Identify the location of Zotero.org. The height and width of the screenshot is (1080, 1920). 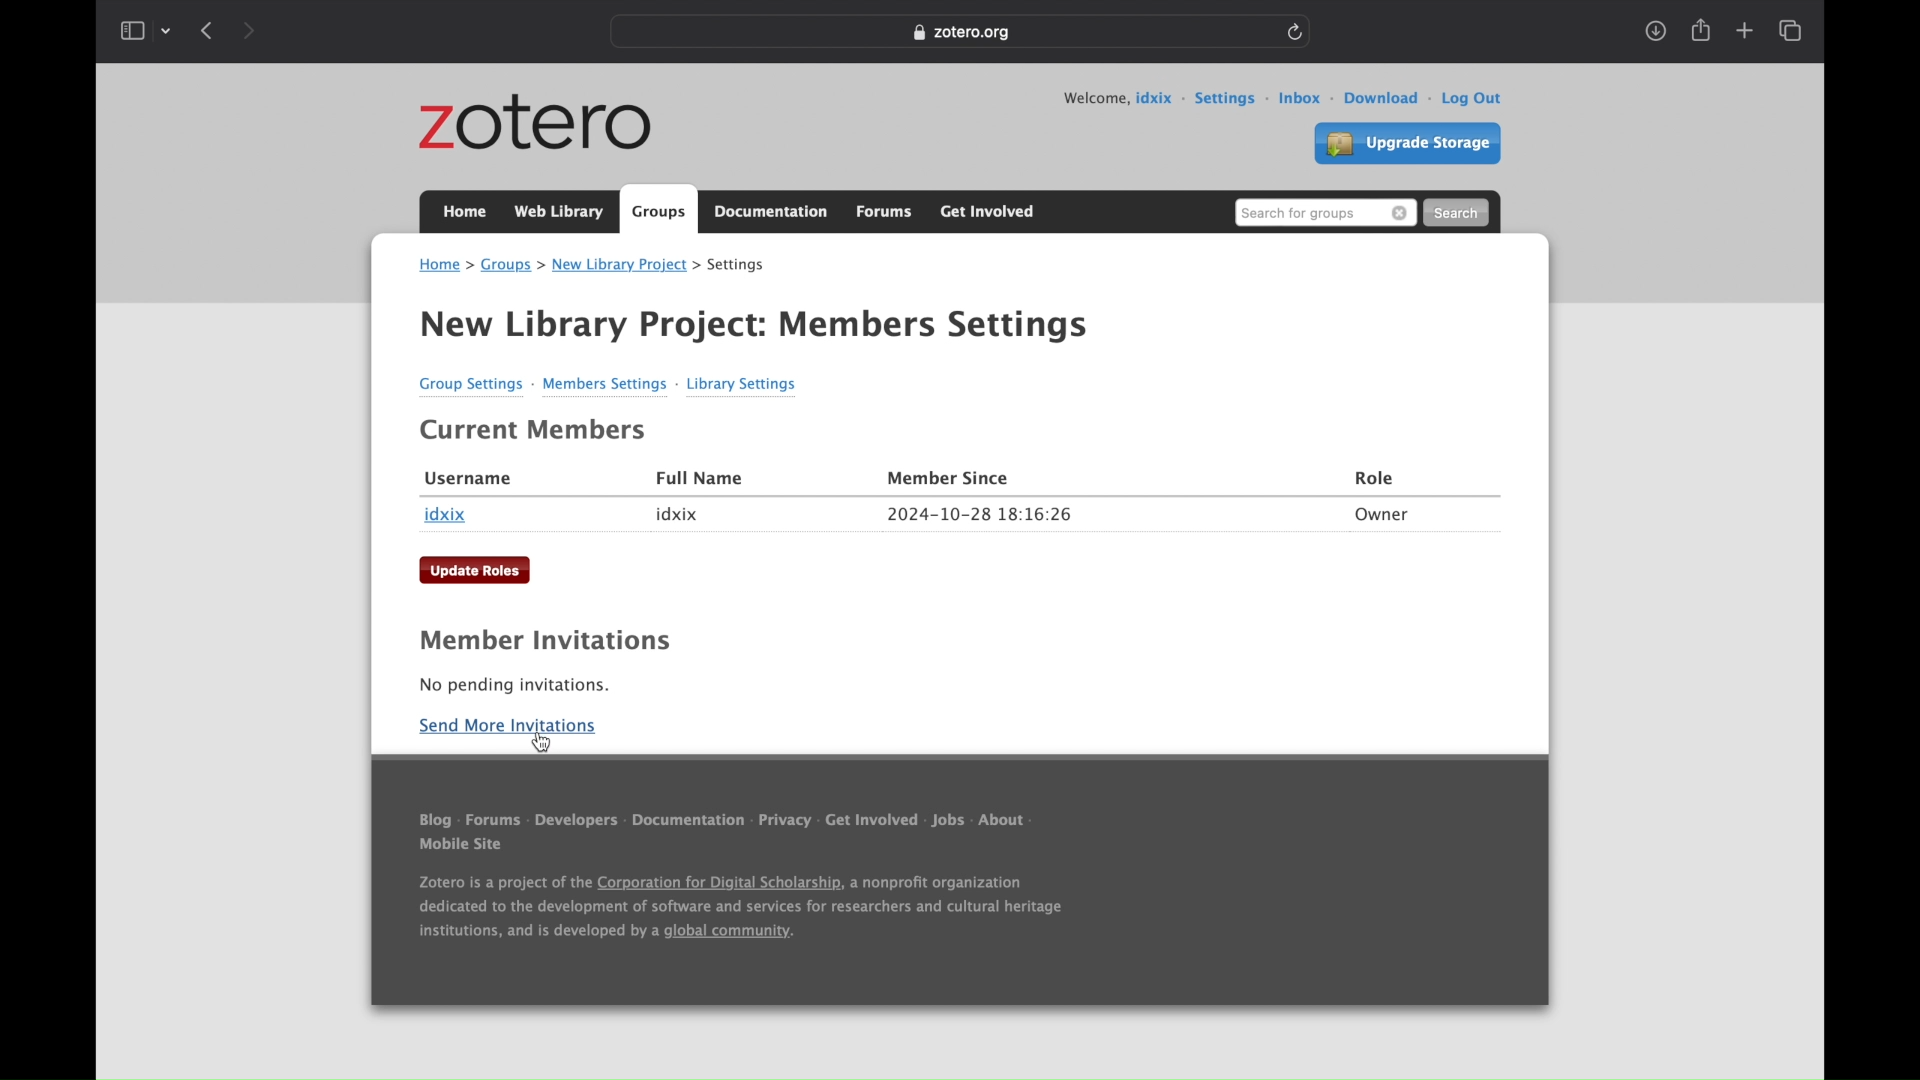
(962, 33).